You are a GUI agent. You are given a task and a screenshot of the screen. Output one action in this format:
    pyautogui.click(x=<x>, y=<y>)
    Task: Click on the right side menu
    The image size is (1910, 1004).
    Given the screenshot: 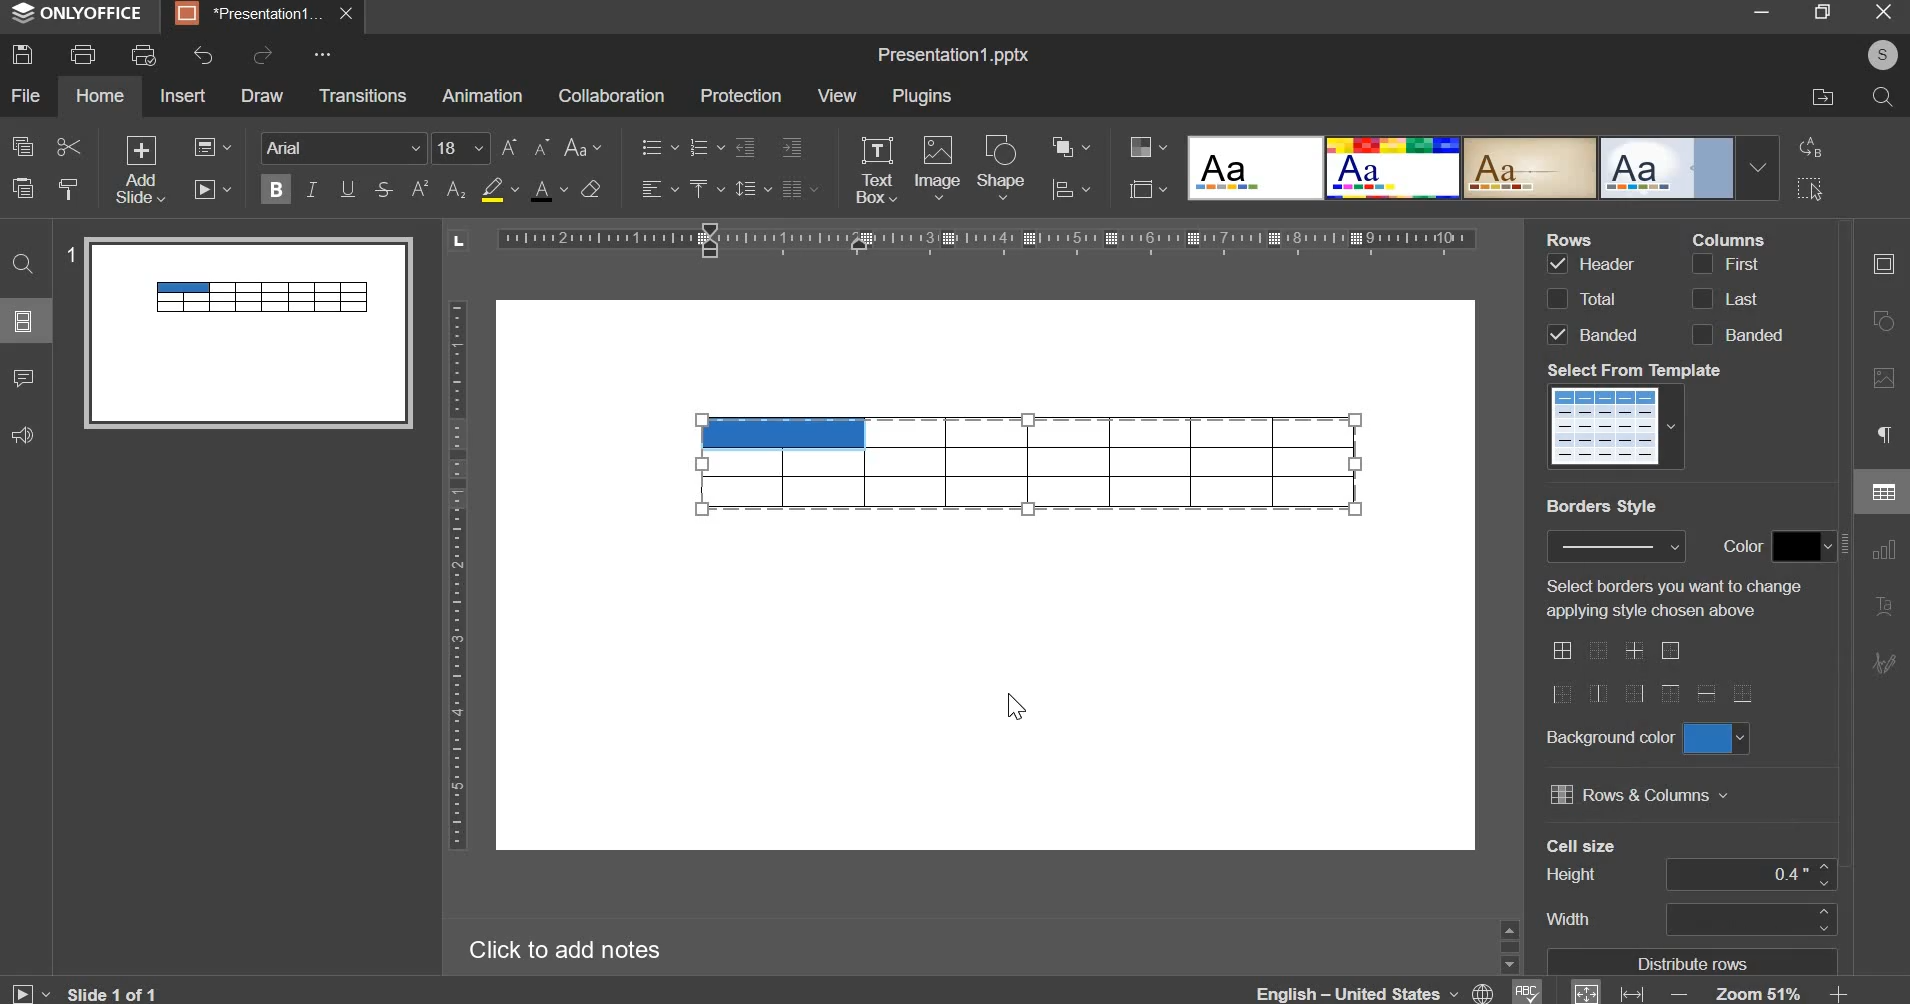 What is the action you would take?
    pyautogui.click(x=1883, y=469)
    